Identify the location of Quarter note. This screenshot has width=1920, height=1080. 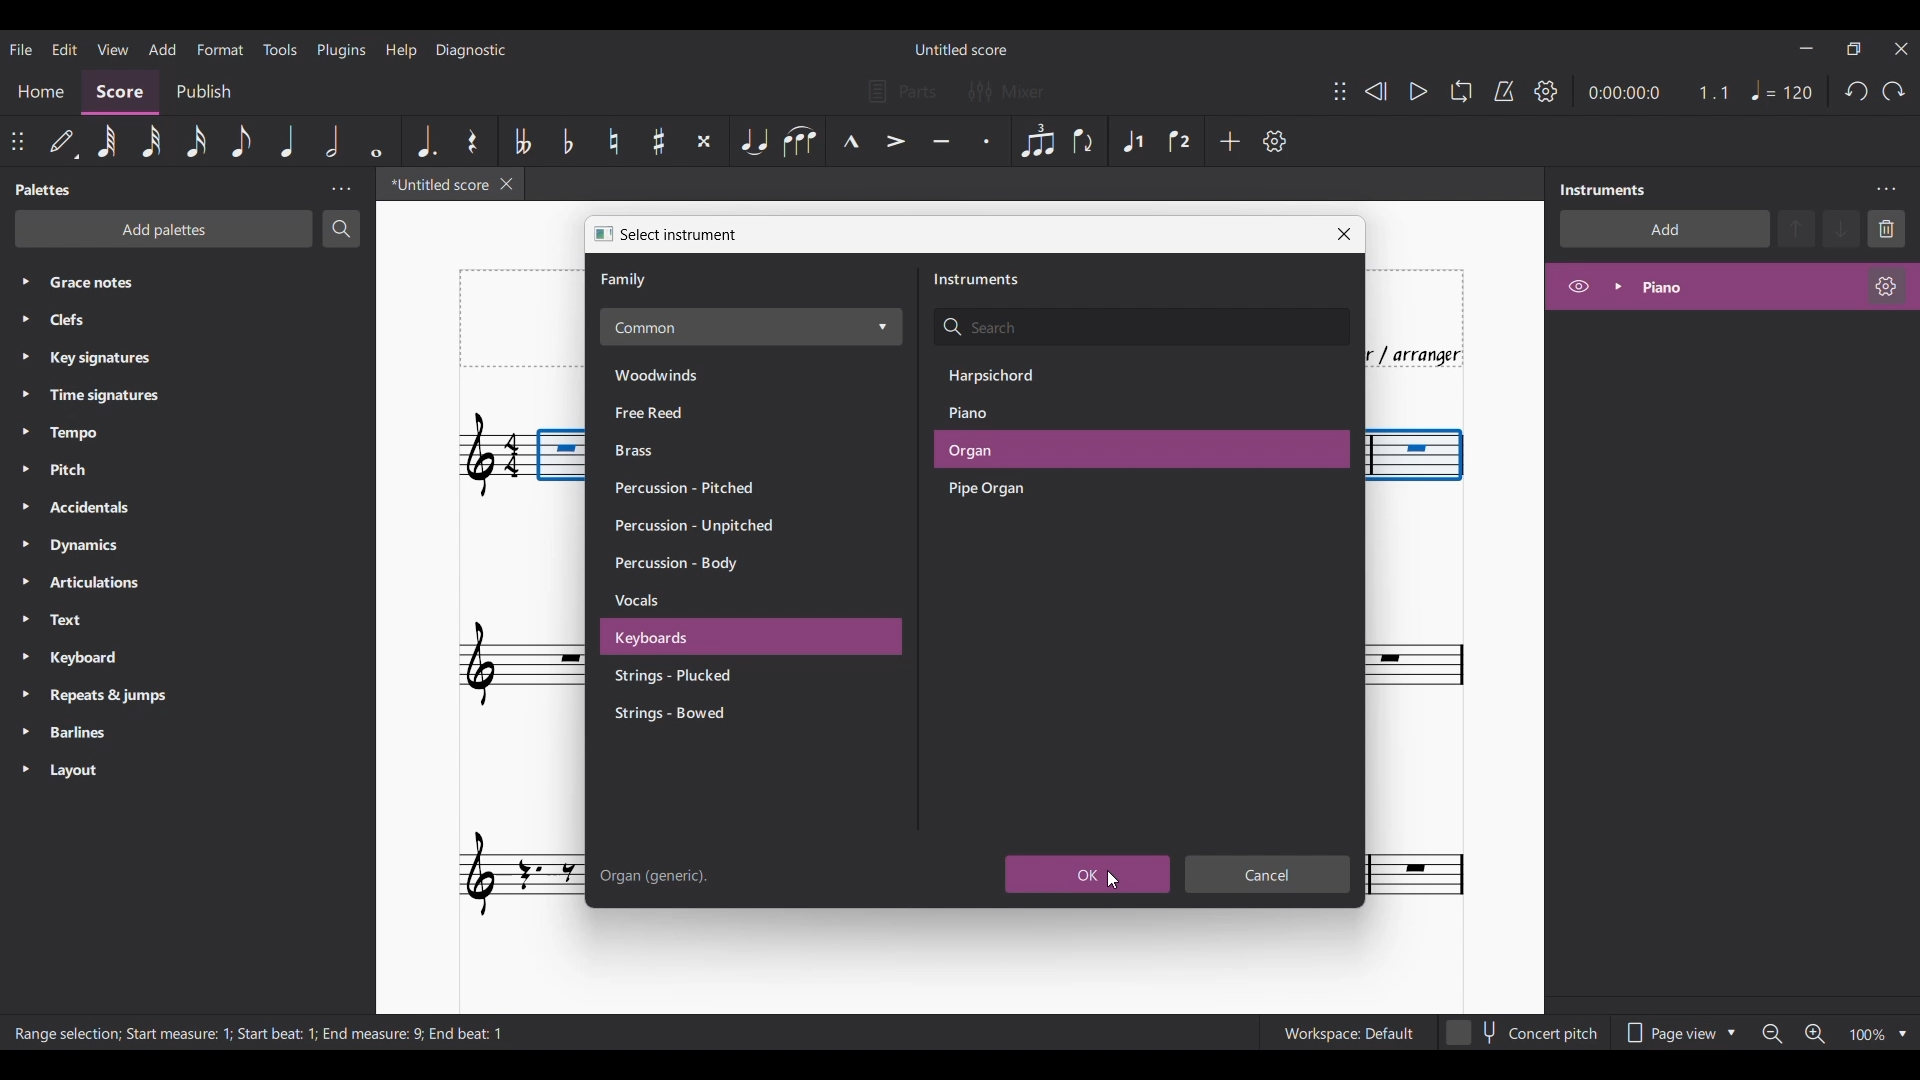
(288, 141).